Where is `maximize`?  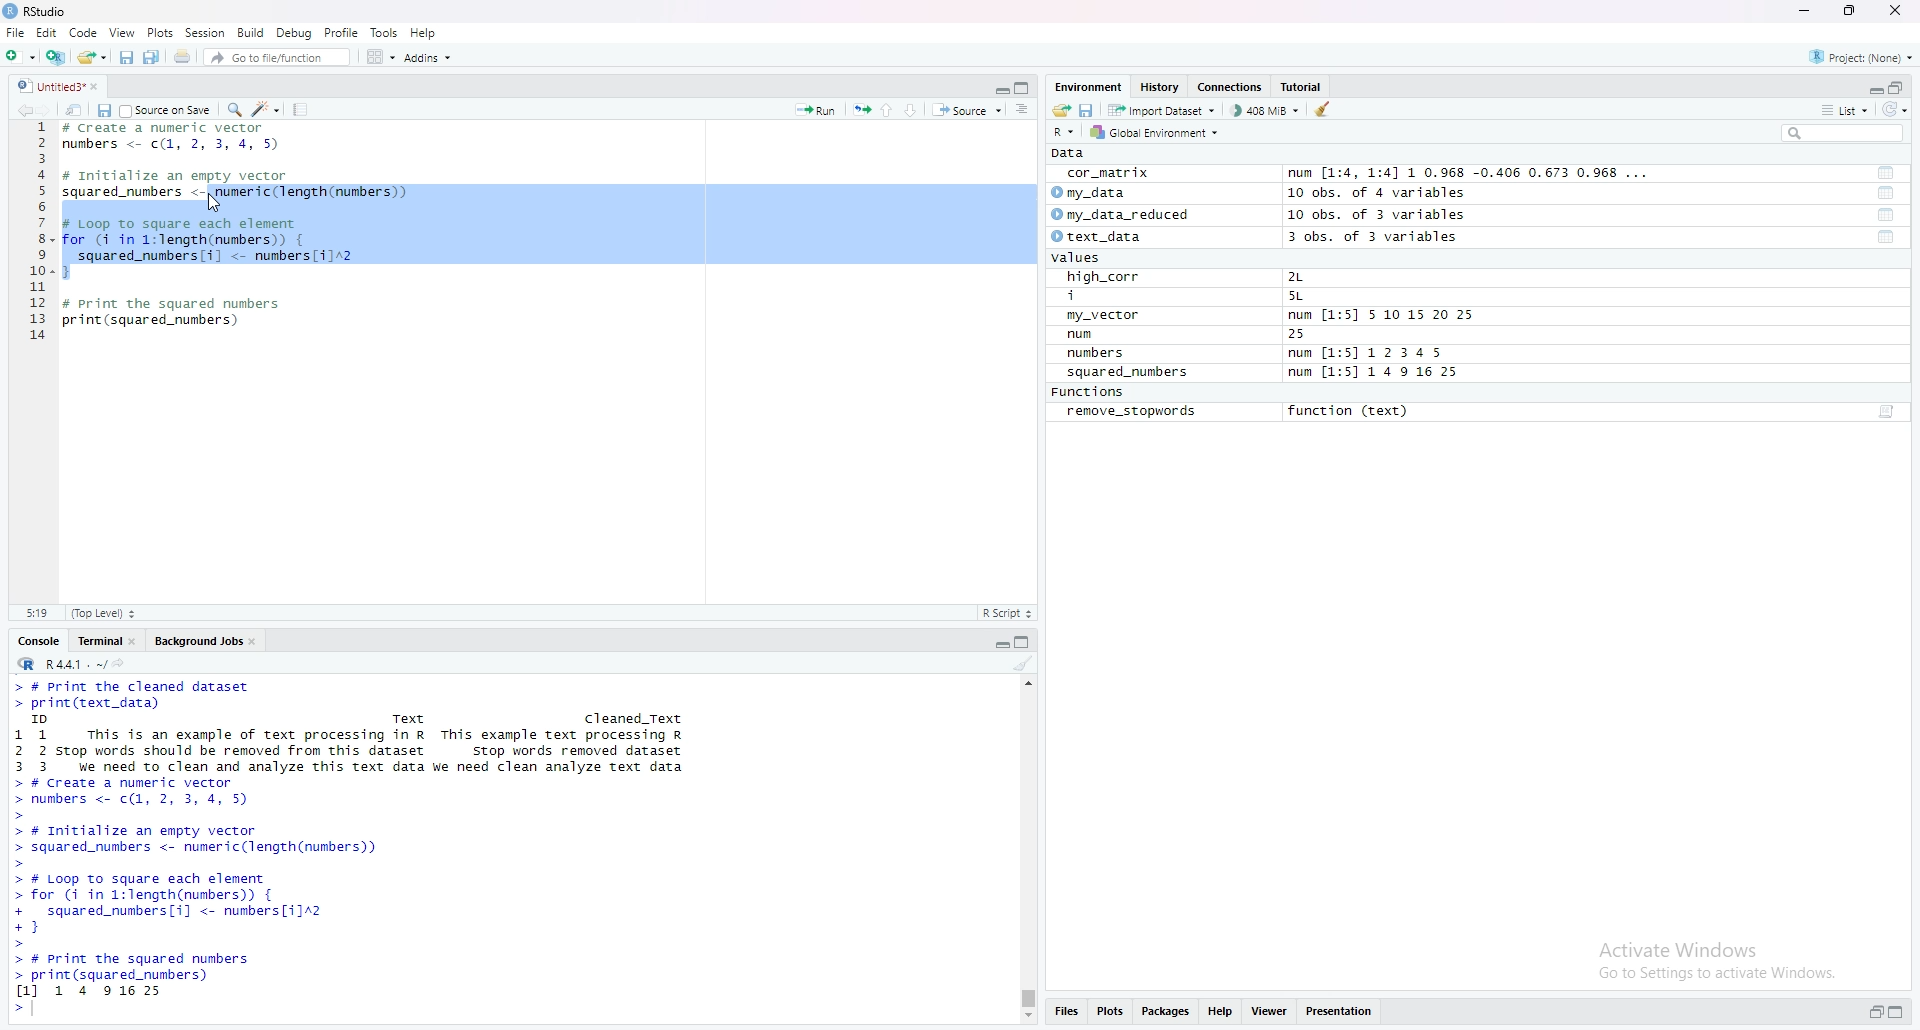
maximize is located at coordinates (1026, 640).